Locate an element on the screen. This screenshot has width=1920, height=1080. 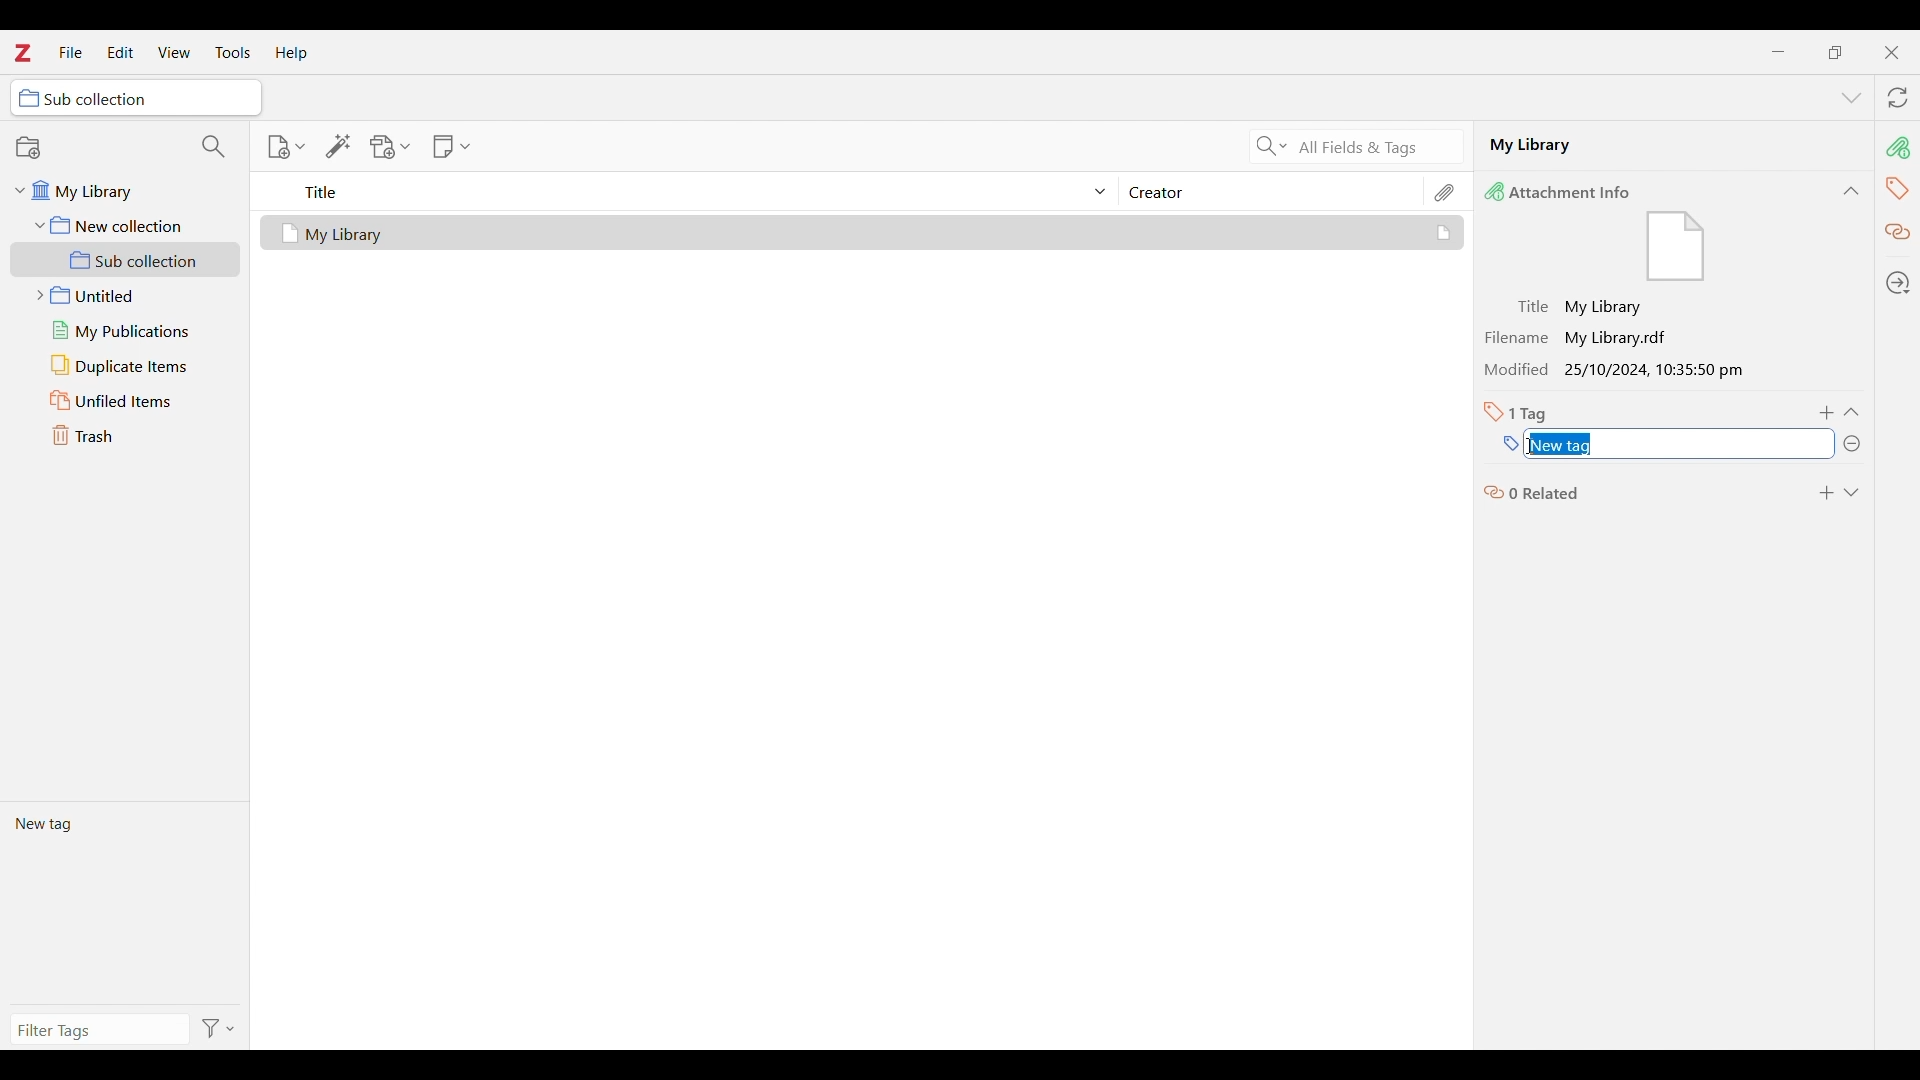
Cursor position unchanged, caps lock selected is located at coordinates (1530, 446).